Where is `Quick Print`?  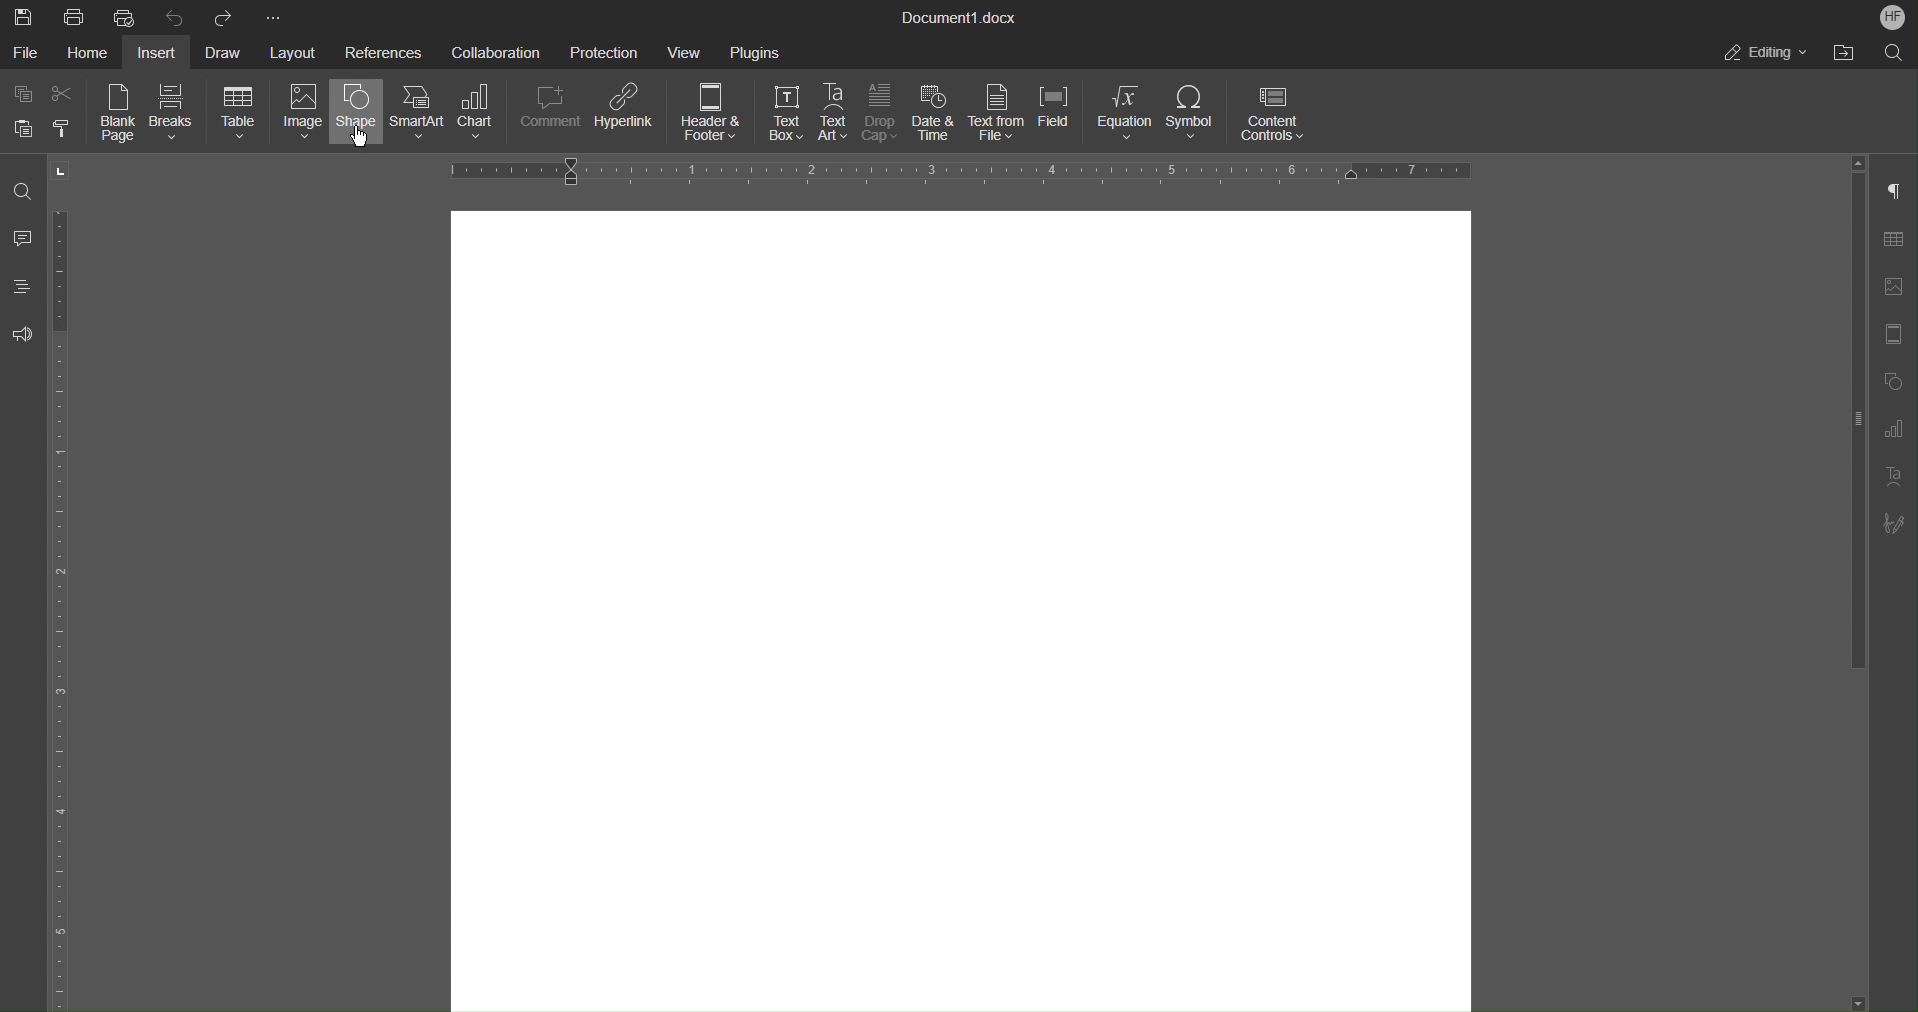 Quick Print is located at coordinates (125, 17).